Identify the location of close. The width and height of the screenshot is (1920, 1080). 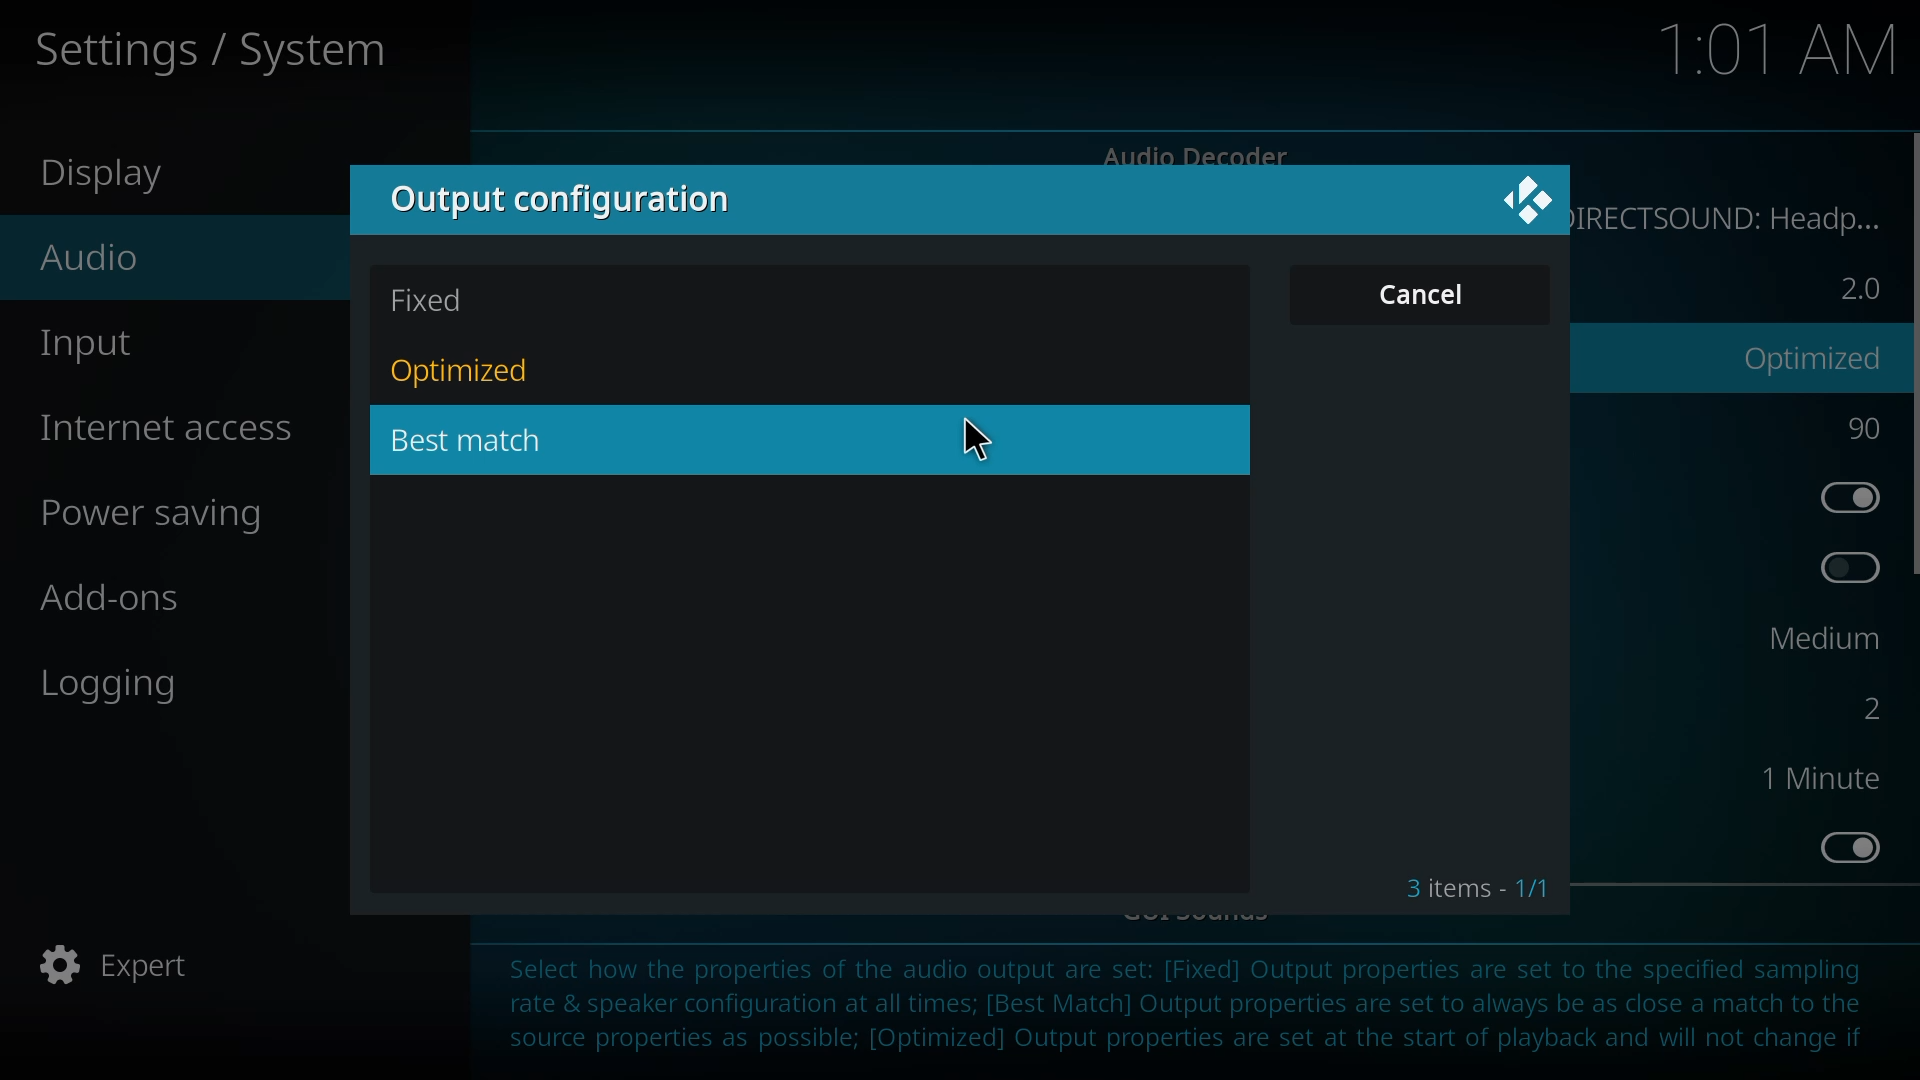
(1526, 195).